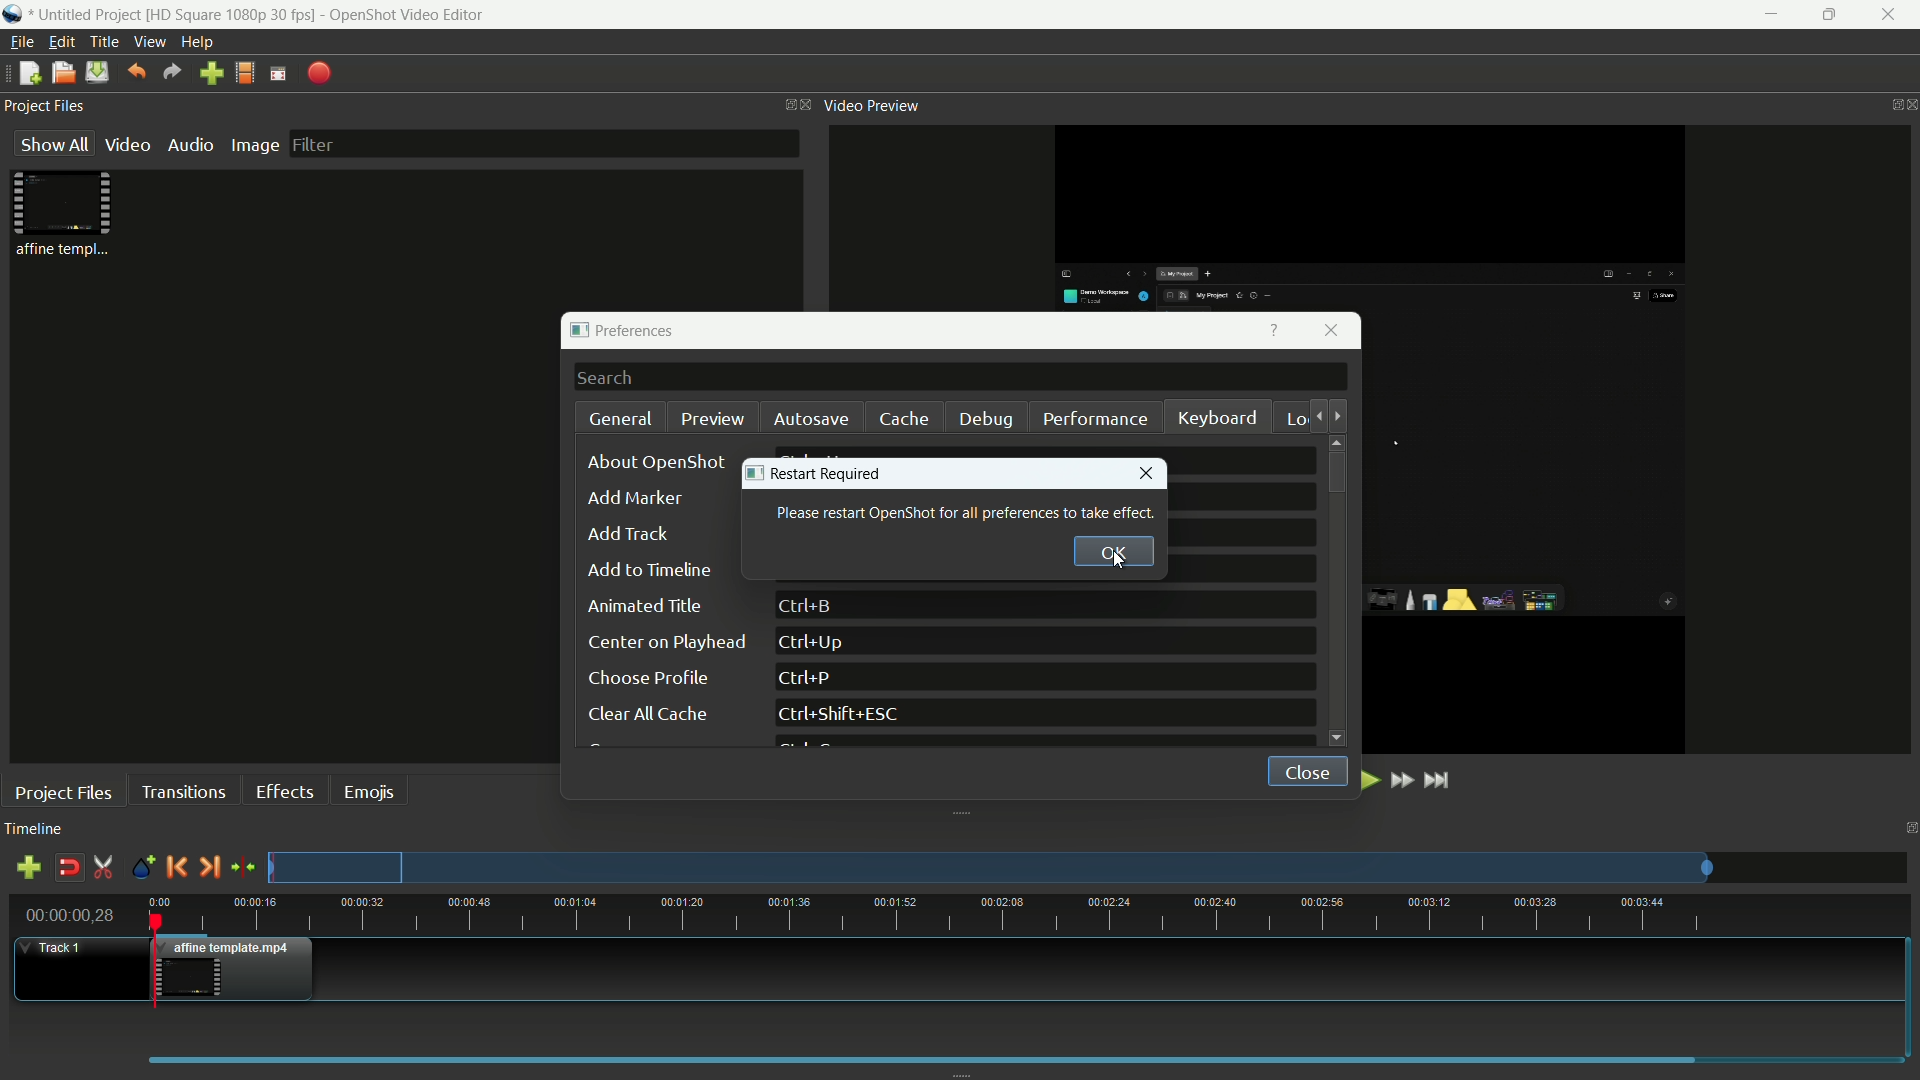 The height and width of the screenshot is (1080, 1920). Describe the element at coordinates (662, 462) in the screenshot. I see `about openshot` at that location.